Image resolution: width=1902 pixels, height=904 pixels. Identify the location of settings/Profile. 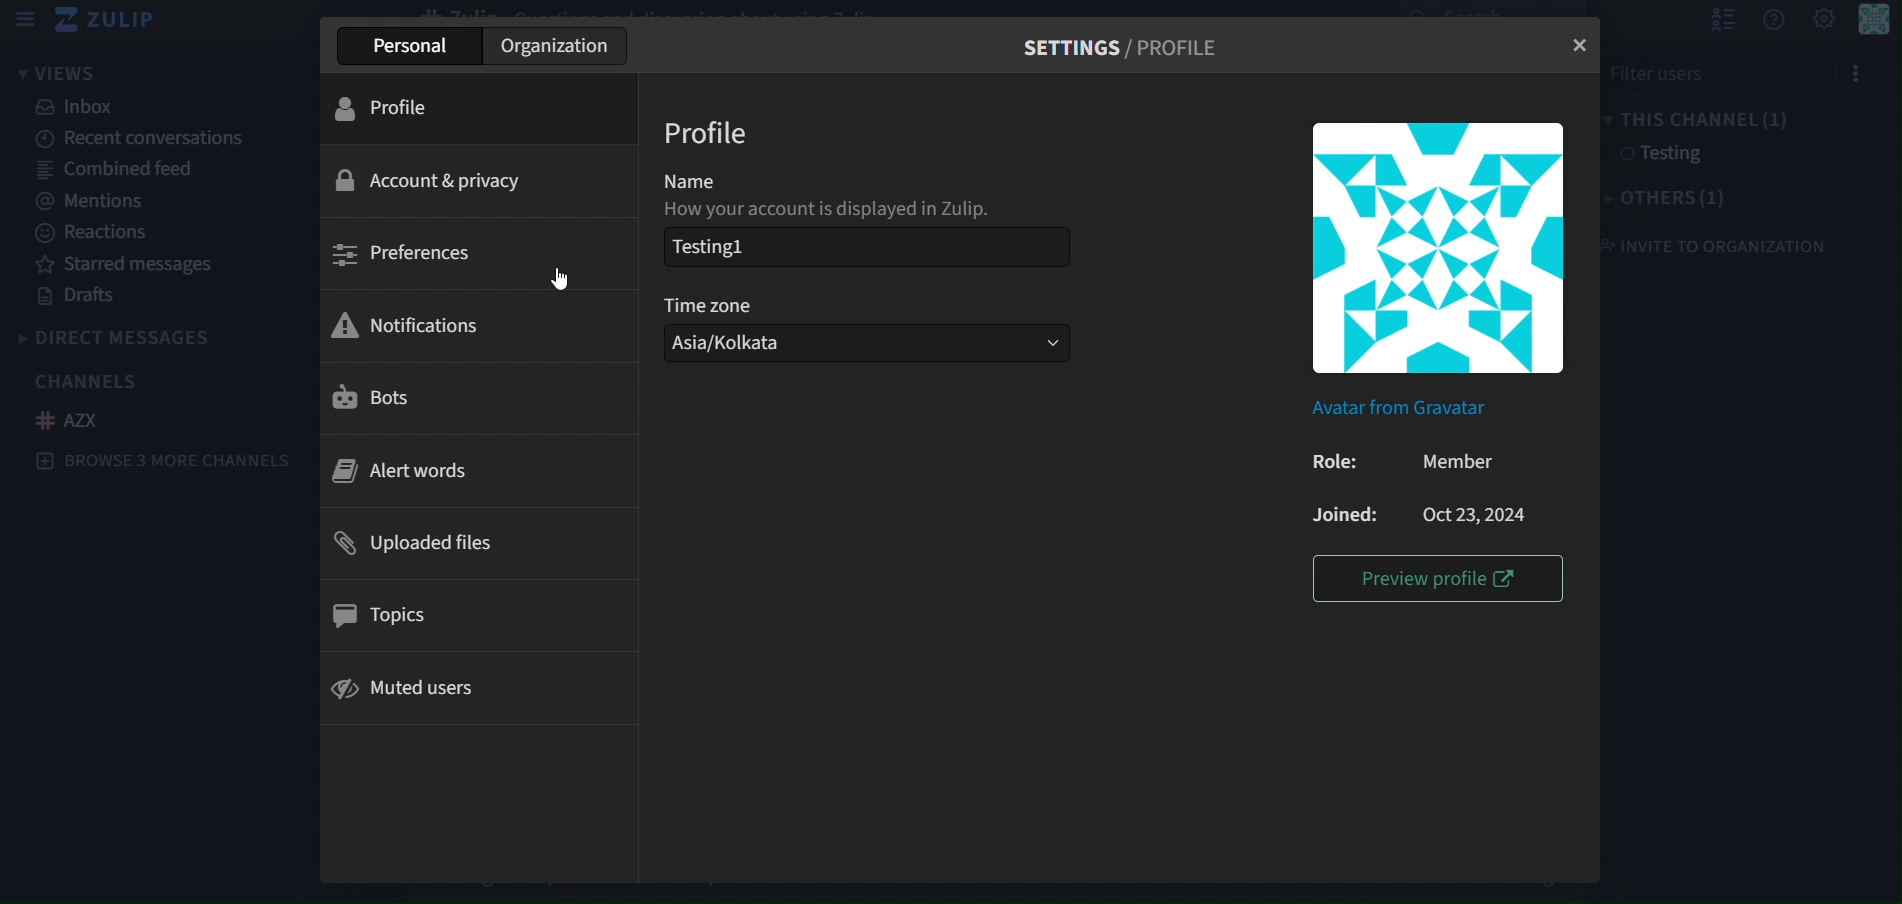
(1121, 48).